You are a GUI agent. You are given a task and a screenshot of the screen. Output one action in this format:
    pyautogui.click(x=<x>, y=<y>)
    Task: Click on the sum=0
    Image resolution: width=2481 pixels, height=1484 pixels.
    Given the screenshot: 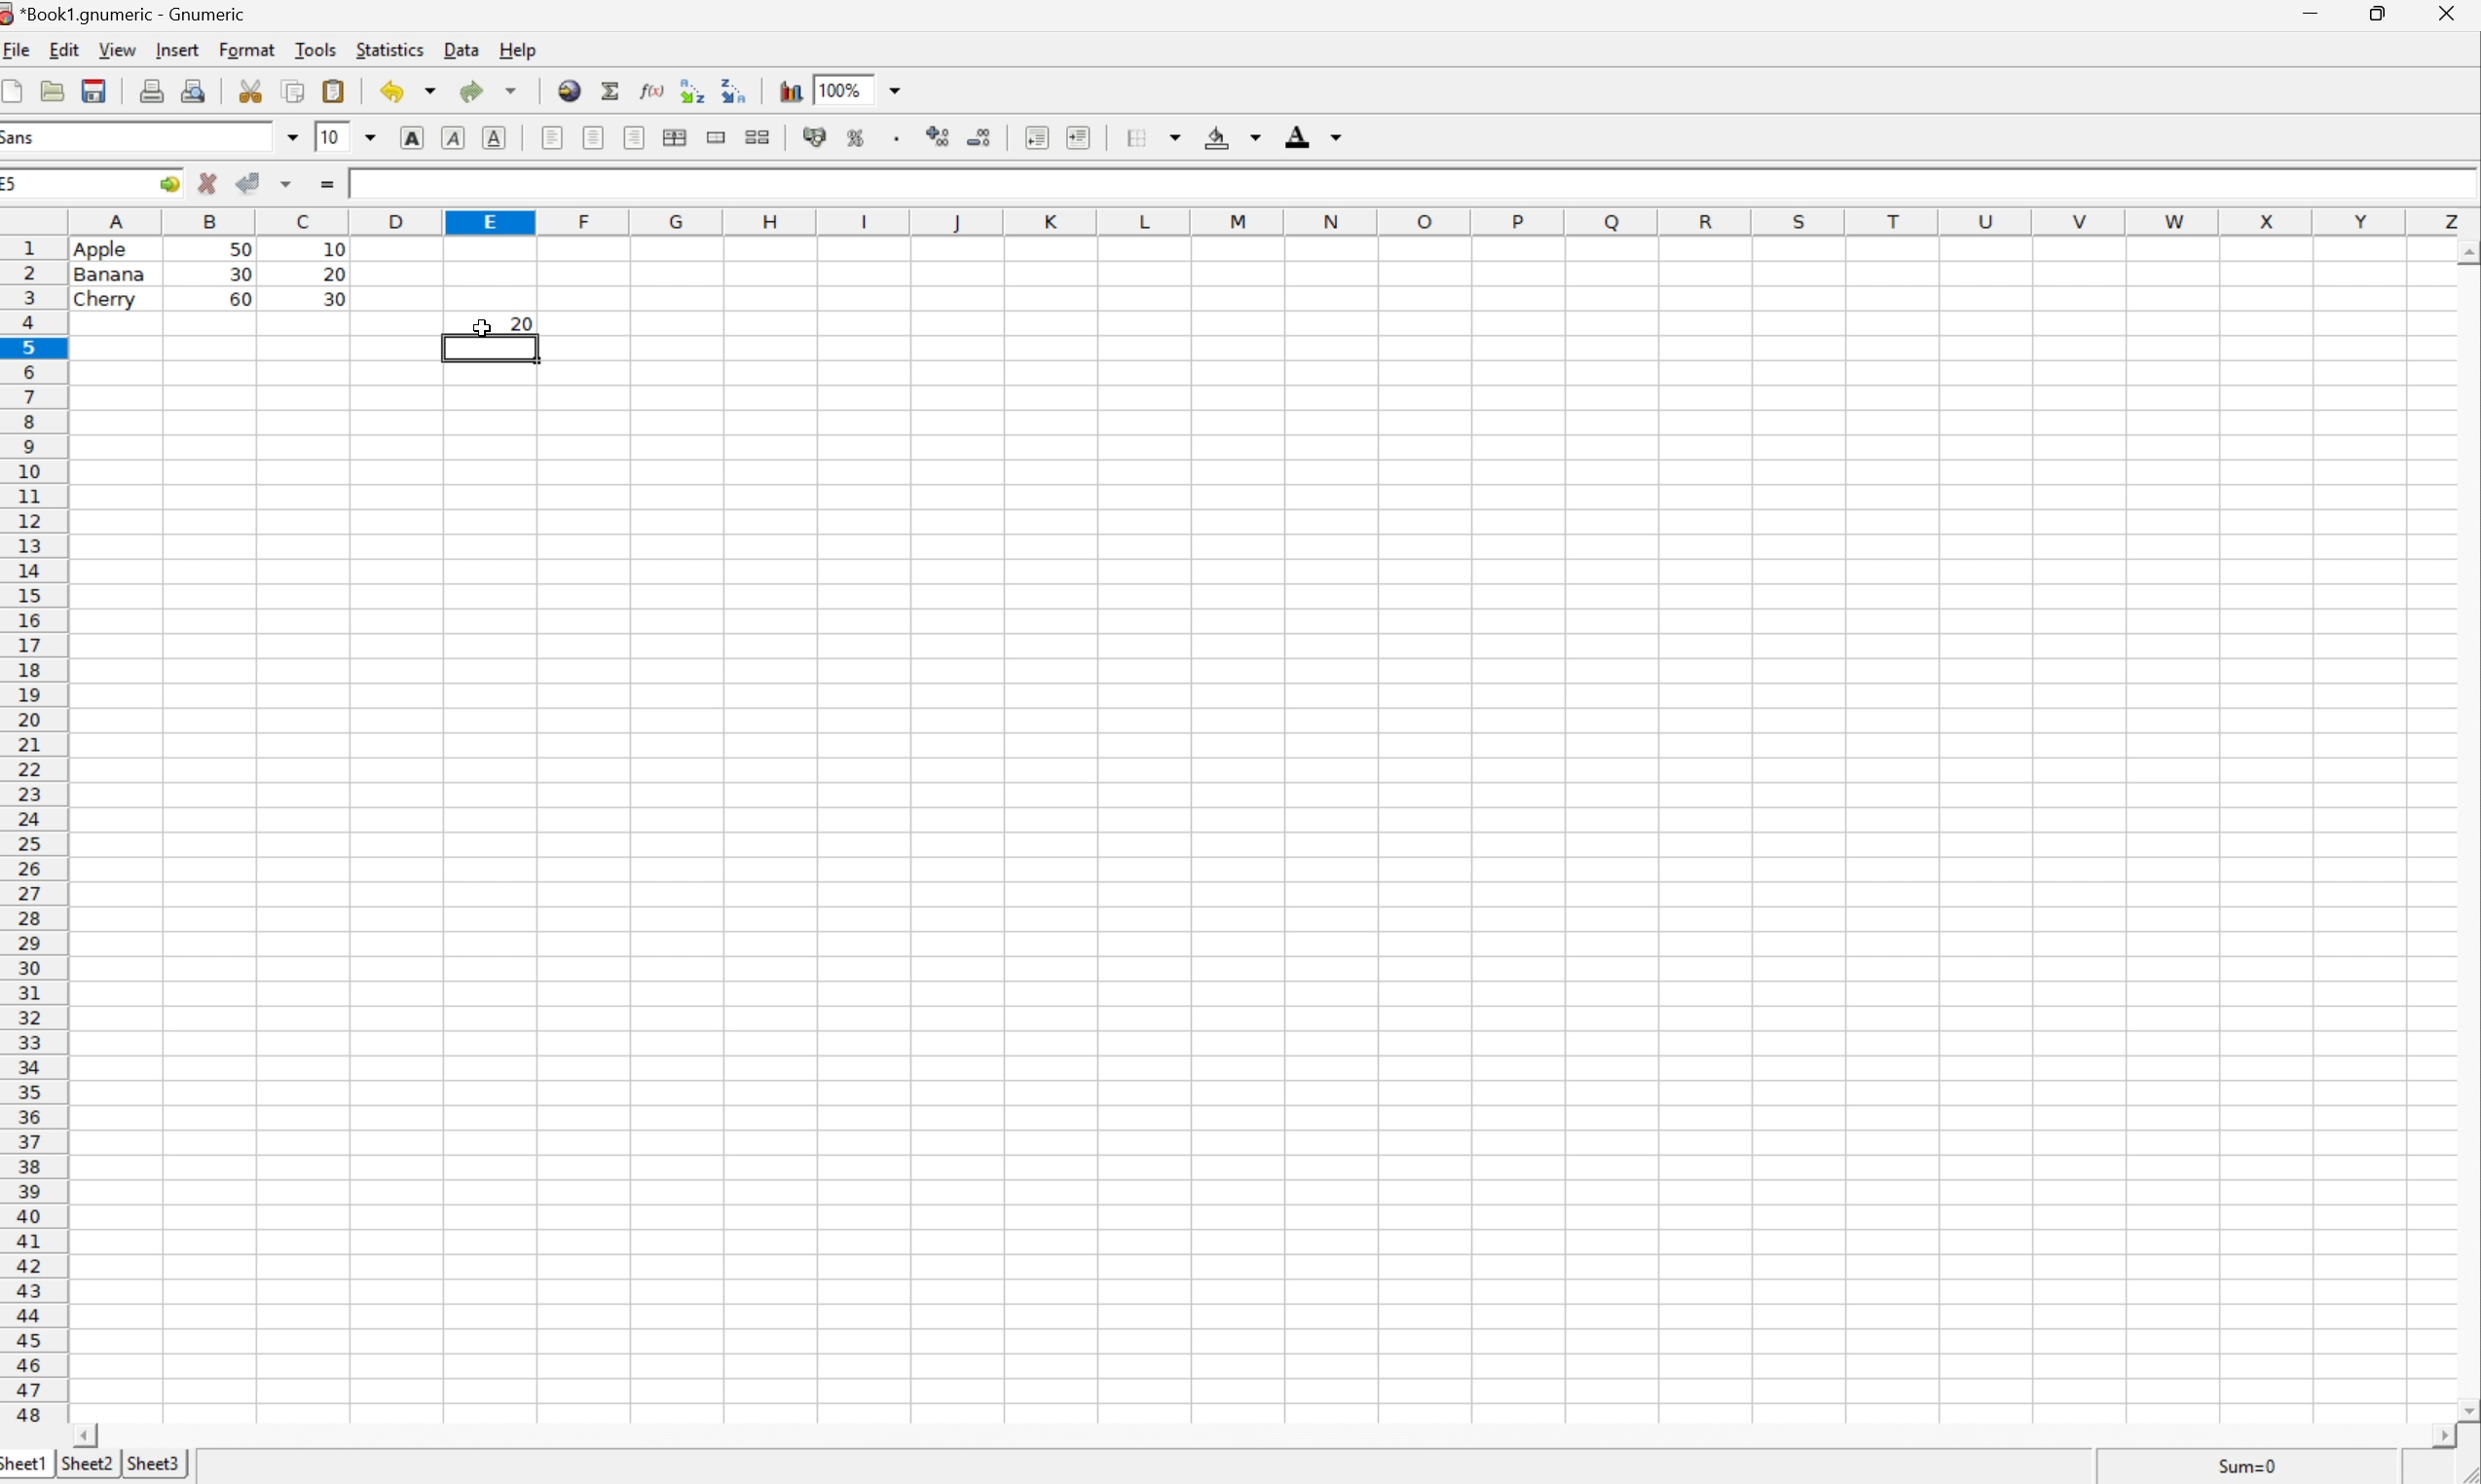 What is the action you would take?
    pyautogui.click(x=2247, y=1465)
    